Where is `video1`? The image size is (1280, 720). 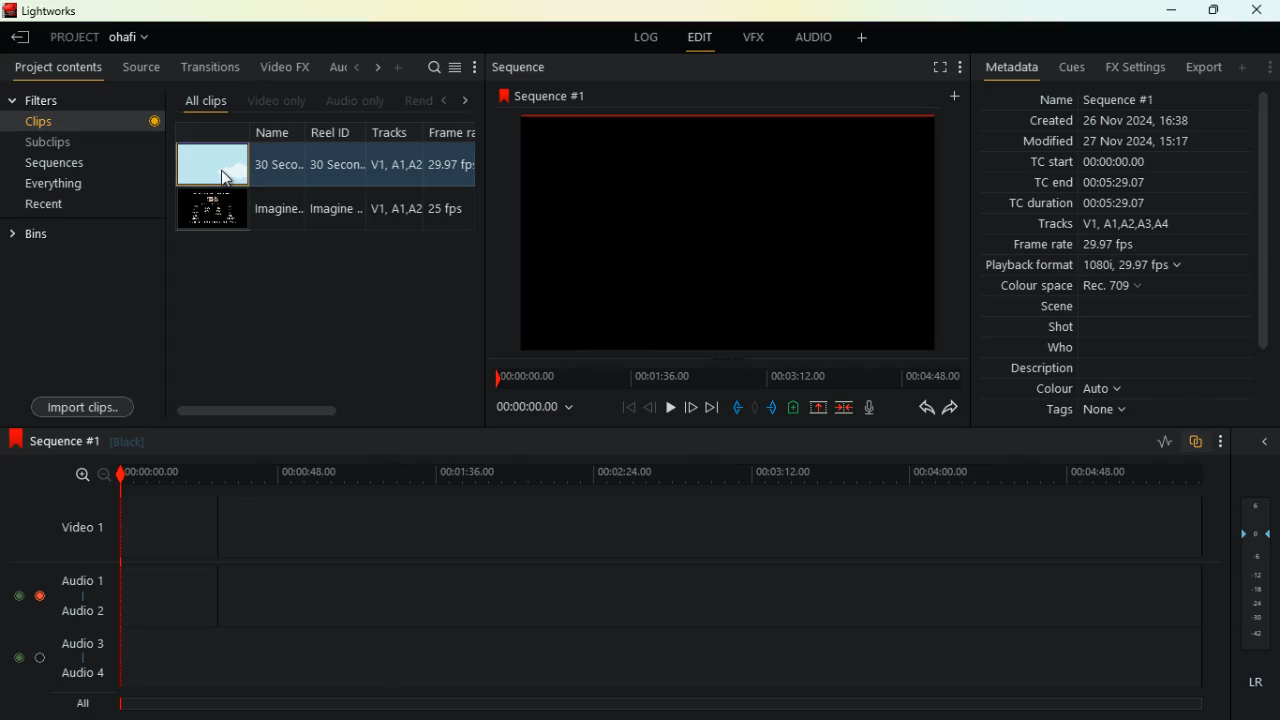 video1 is located at coordinates (78, 526).